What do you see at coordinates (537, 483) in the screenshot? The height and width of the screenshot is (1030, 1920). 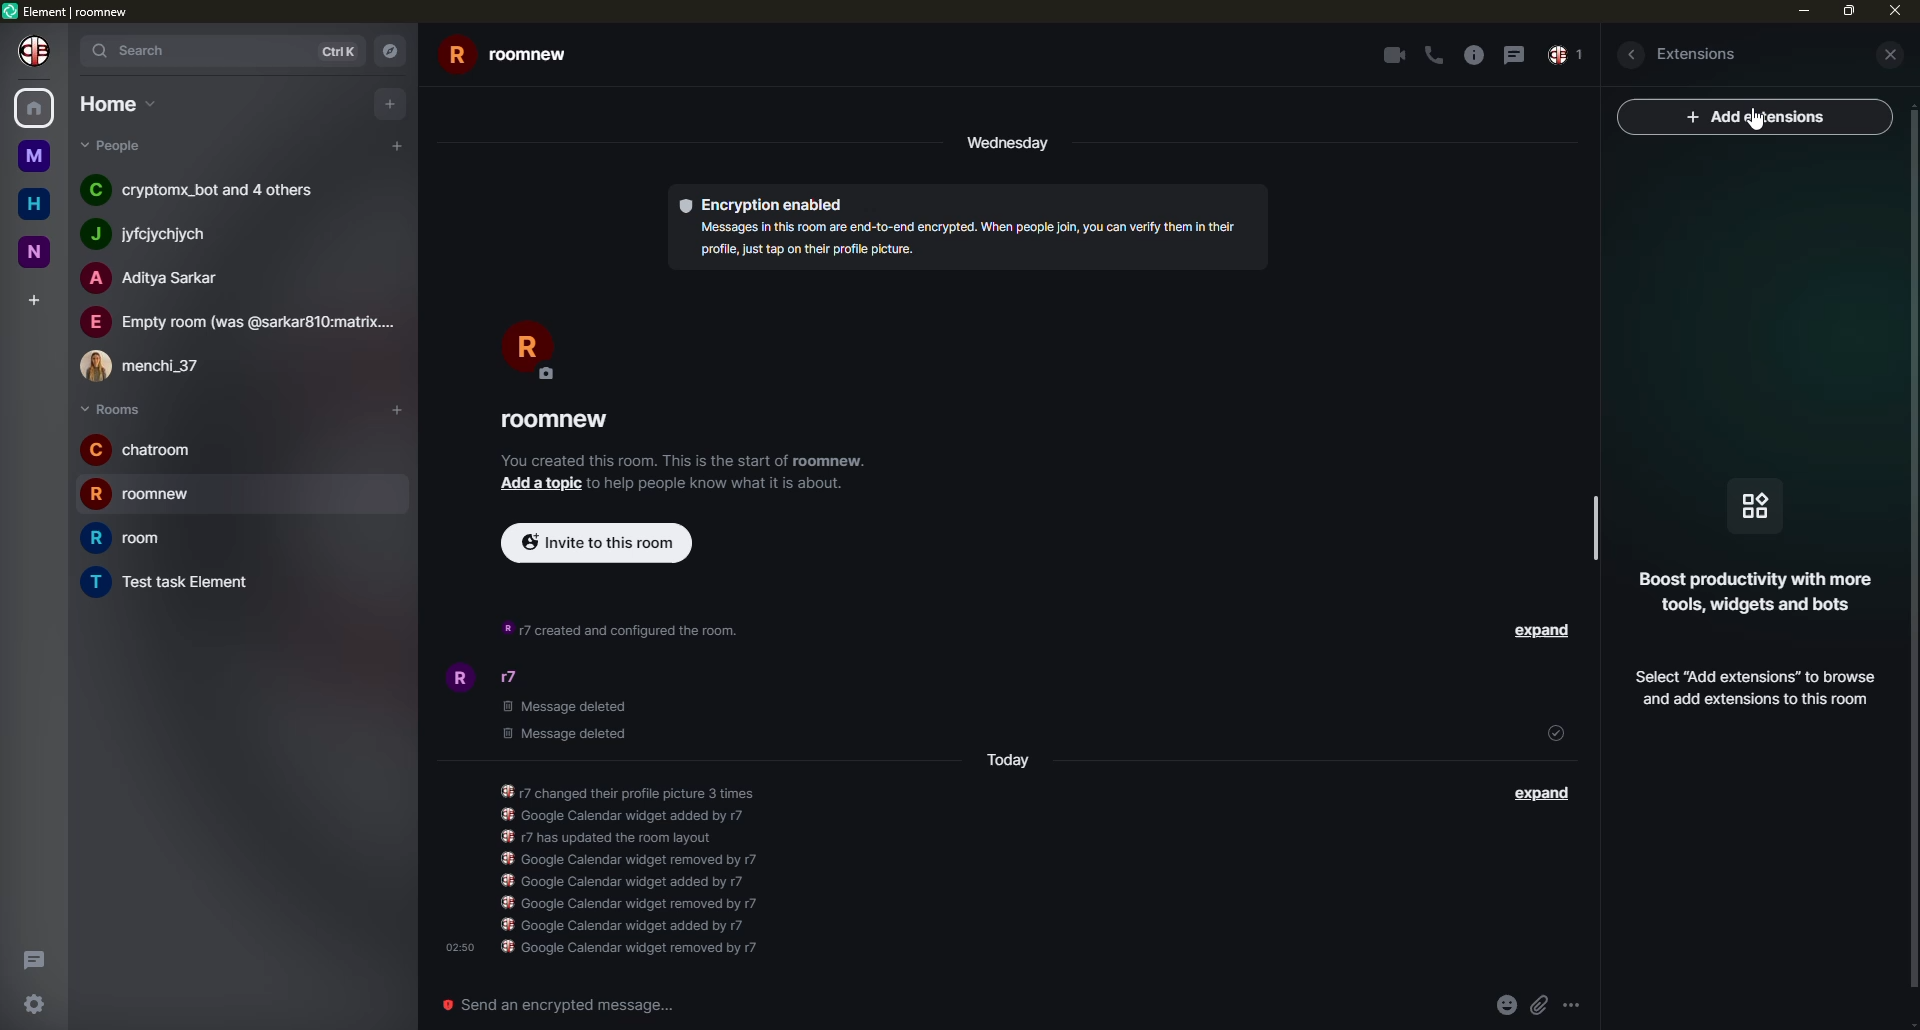 I see `add` at bounding box center [537, 483].